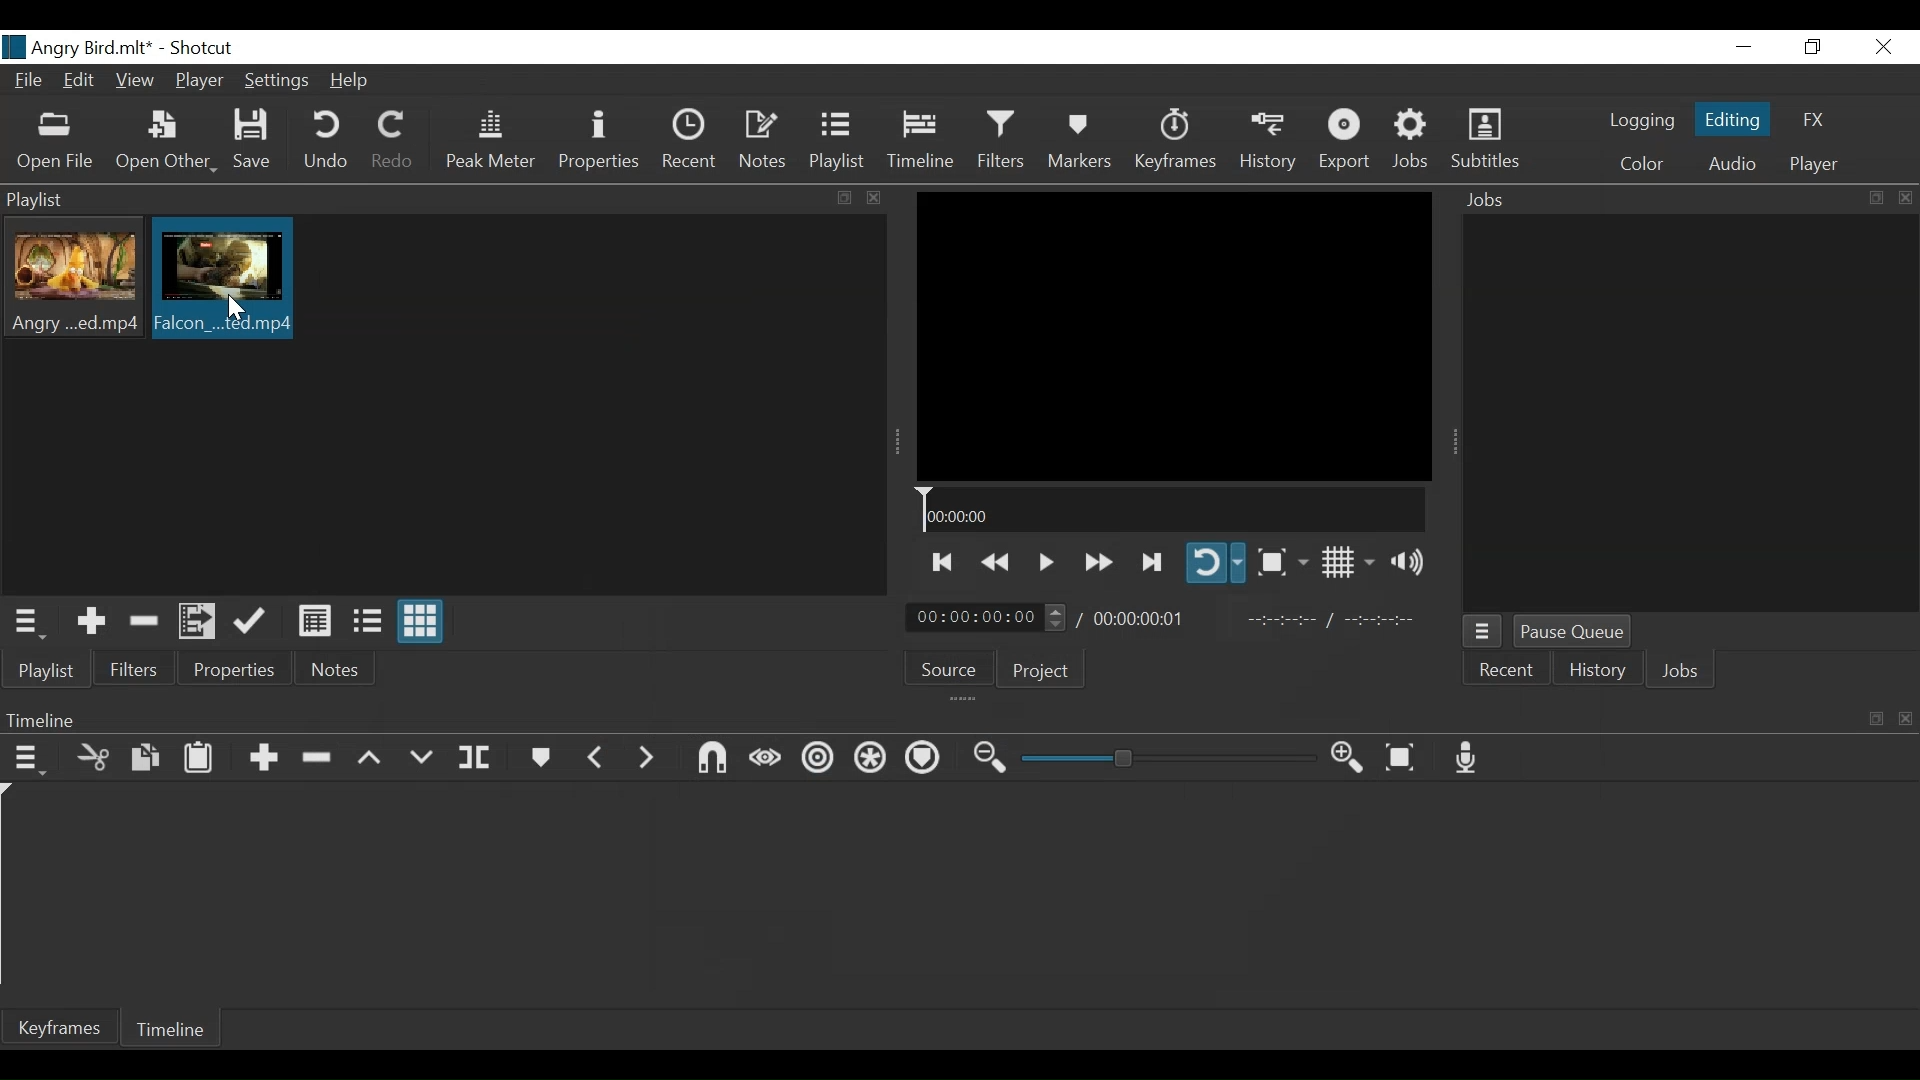 The image size is (1920, 1080). Describe the element at coordinates (422, 758) in the screenshot. I see `Overwrite` at that location.